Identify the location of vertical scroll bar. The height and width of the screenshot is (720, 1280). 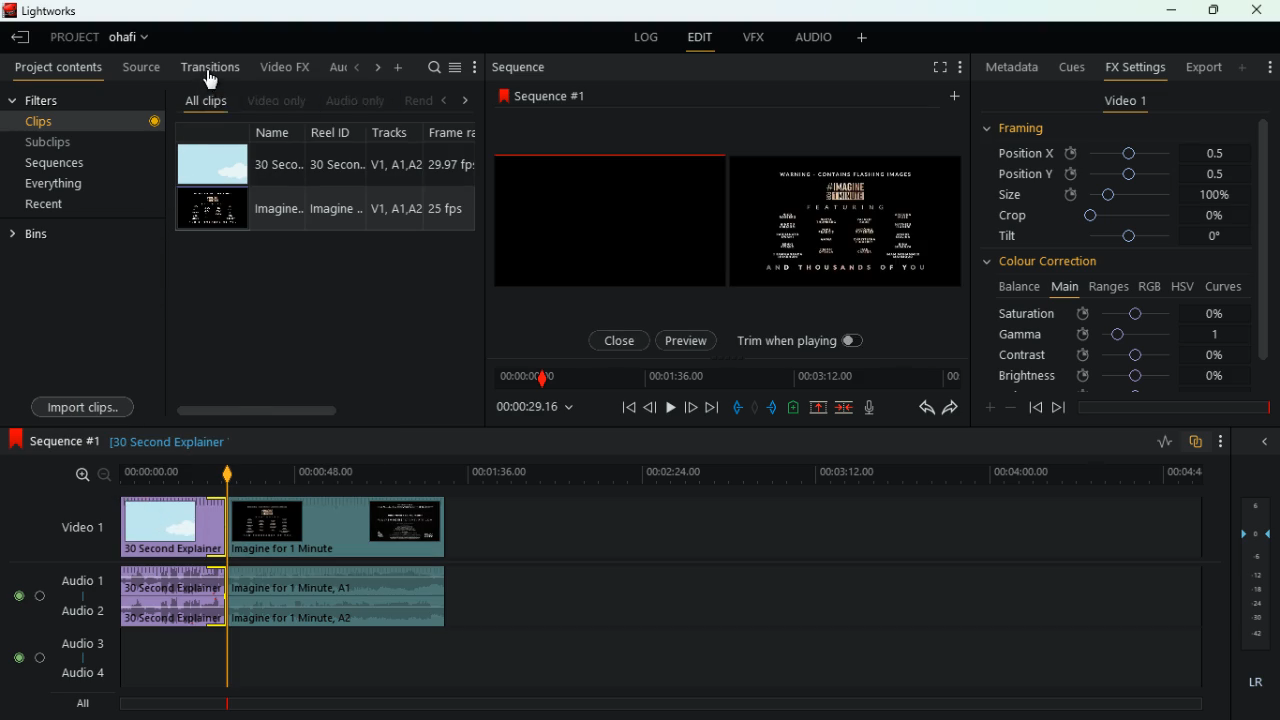
(1264, 253).